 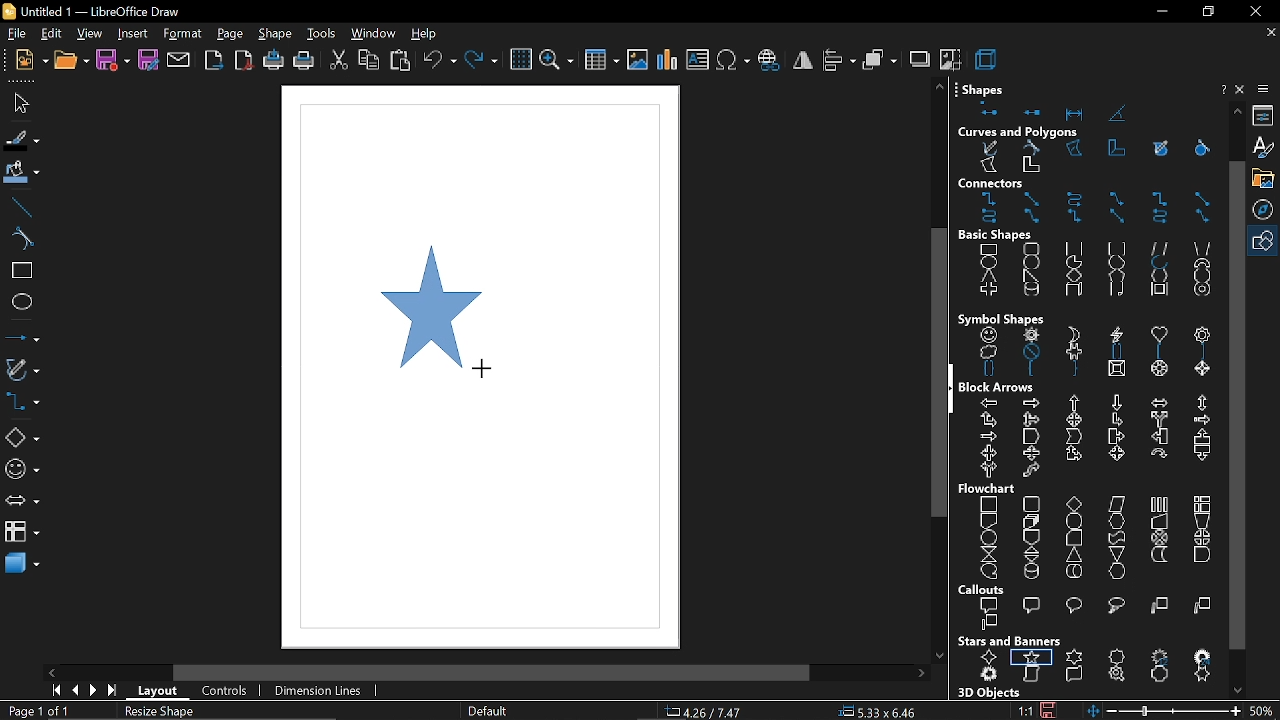 What do you see at coordinates (1101, 613) in the screenshot?
I see `callouts` at bounding box center [1101, 613].